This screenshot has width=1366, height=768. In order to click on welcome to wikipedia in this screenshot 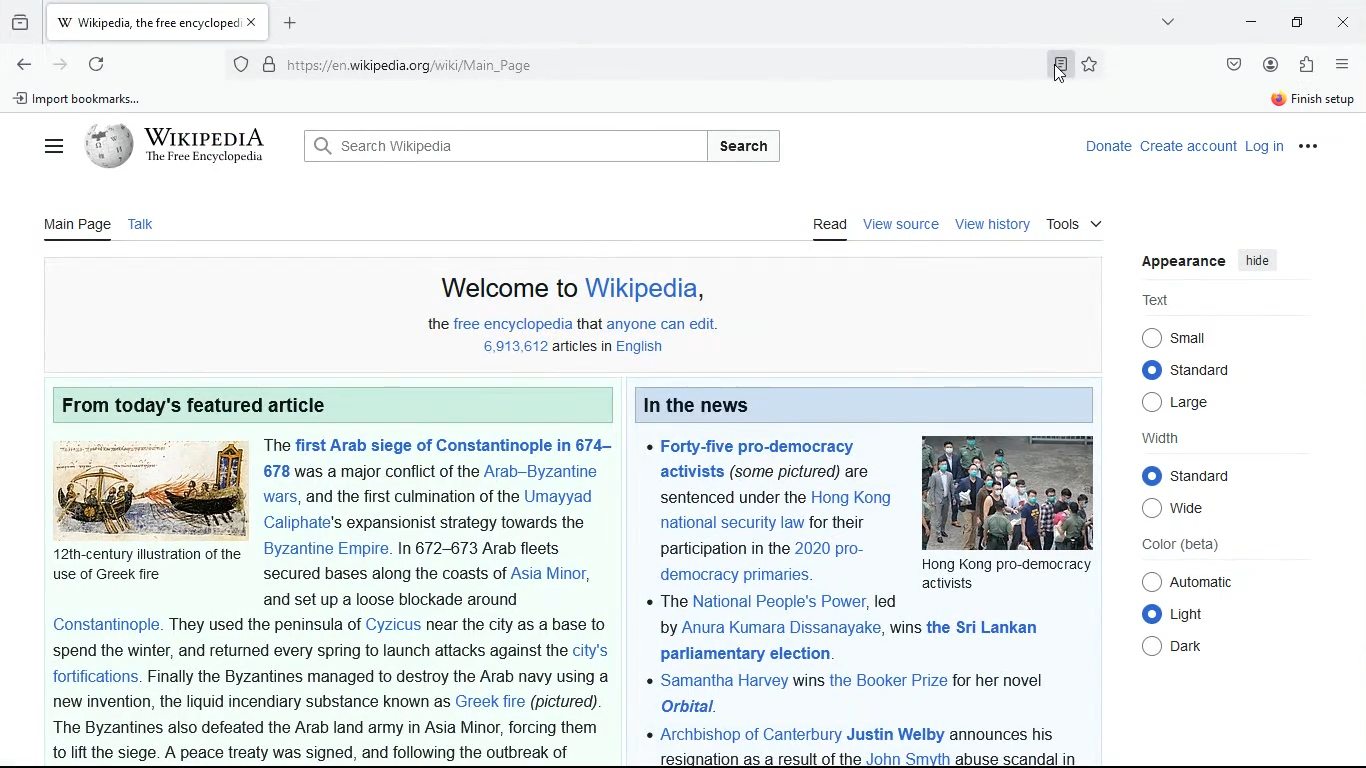, I will do `click(568, 290)`.